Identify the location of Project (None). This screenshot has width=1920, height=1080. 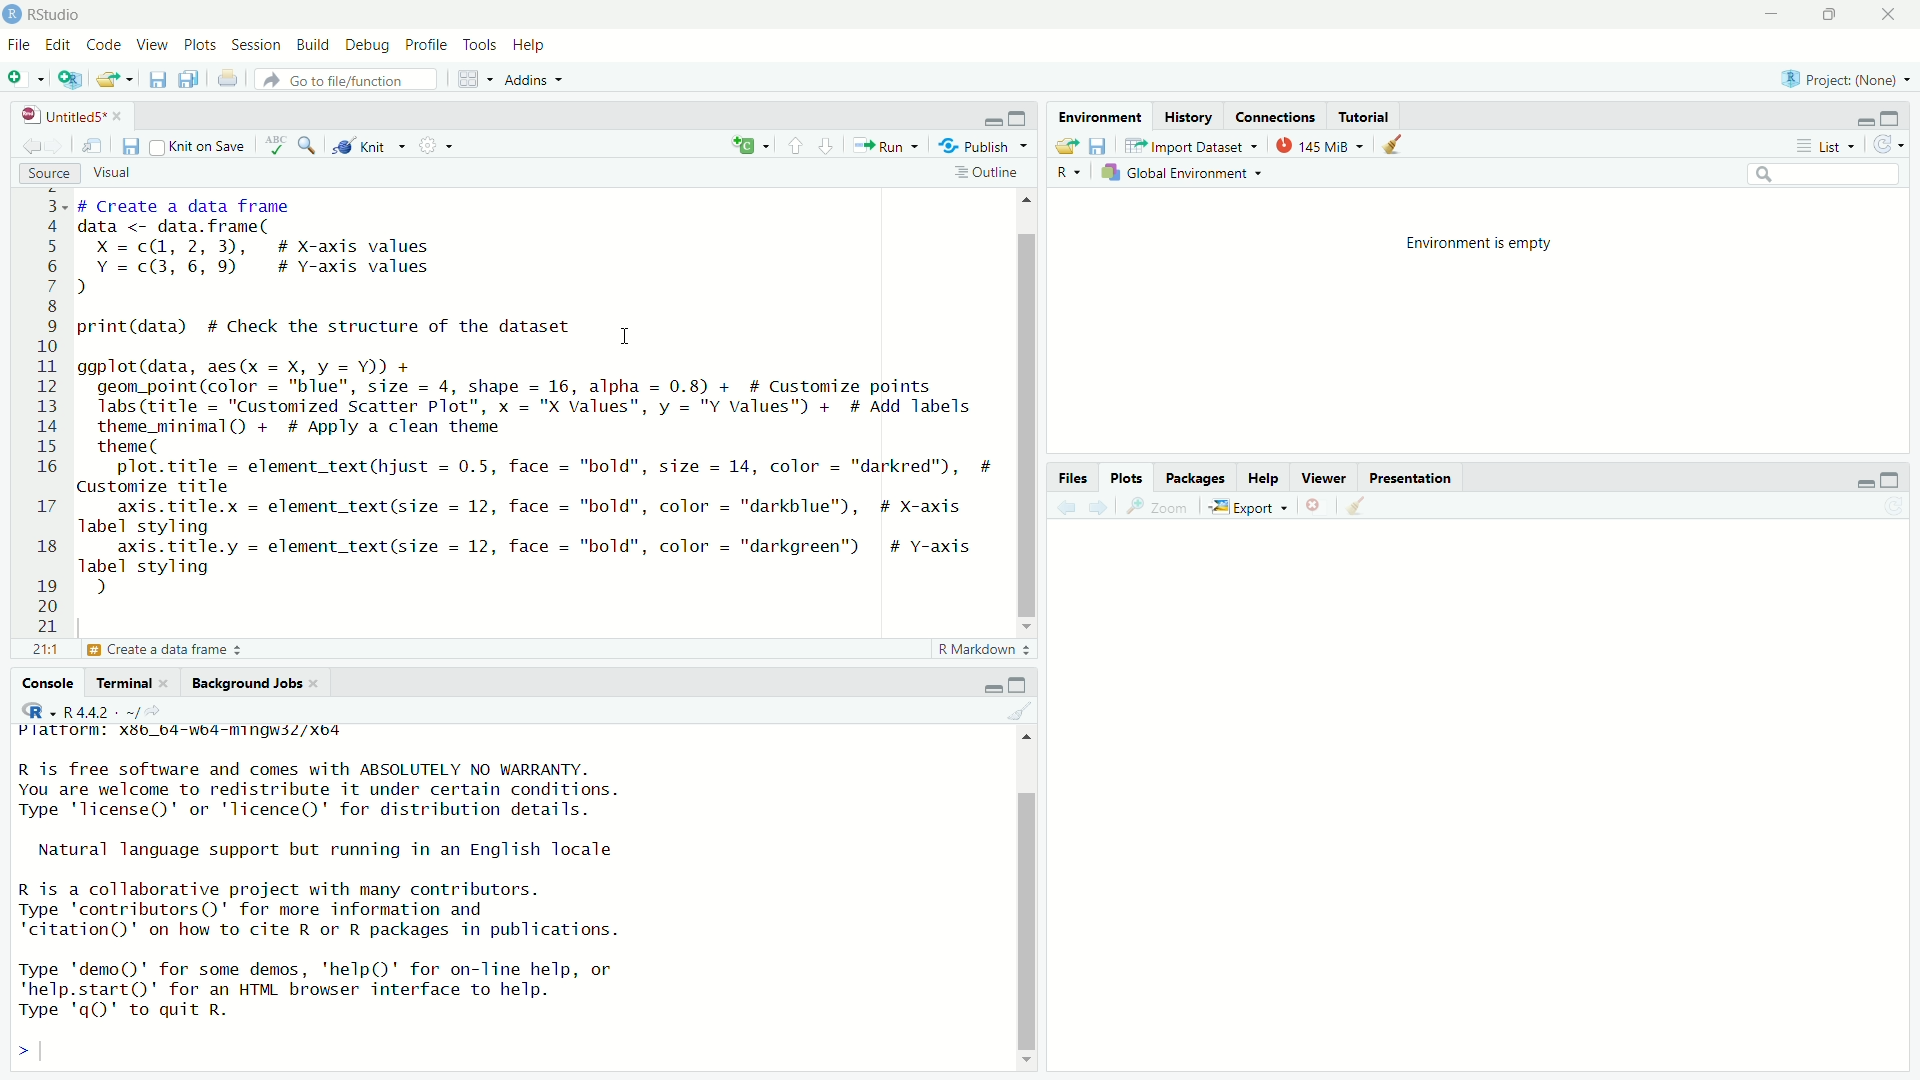
(1843, 80).